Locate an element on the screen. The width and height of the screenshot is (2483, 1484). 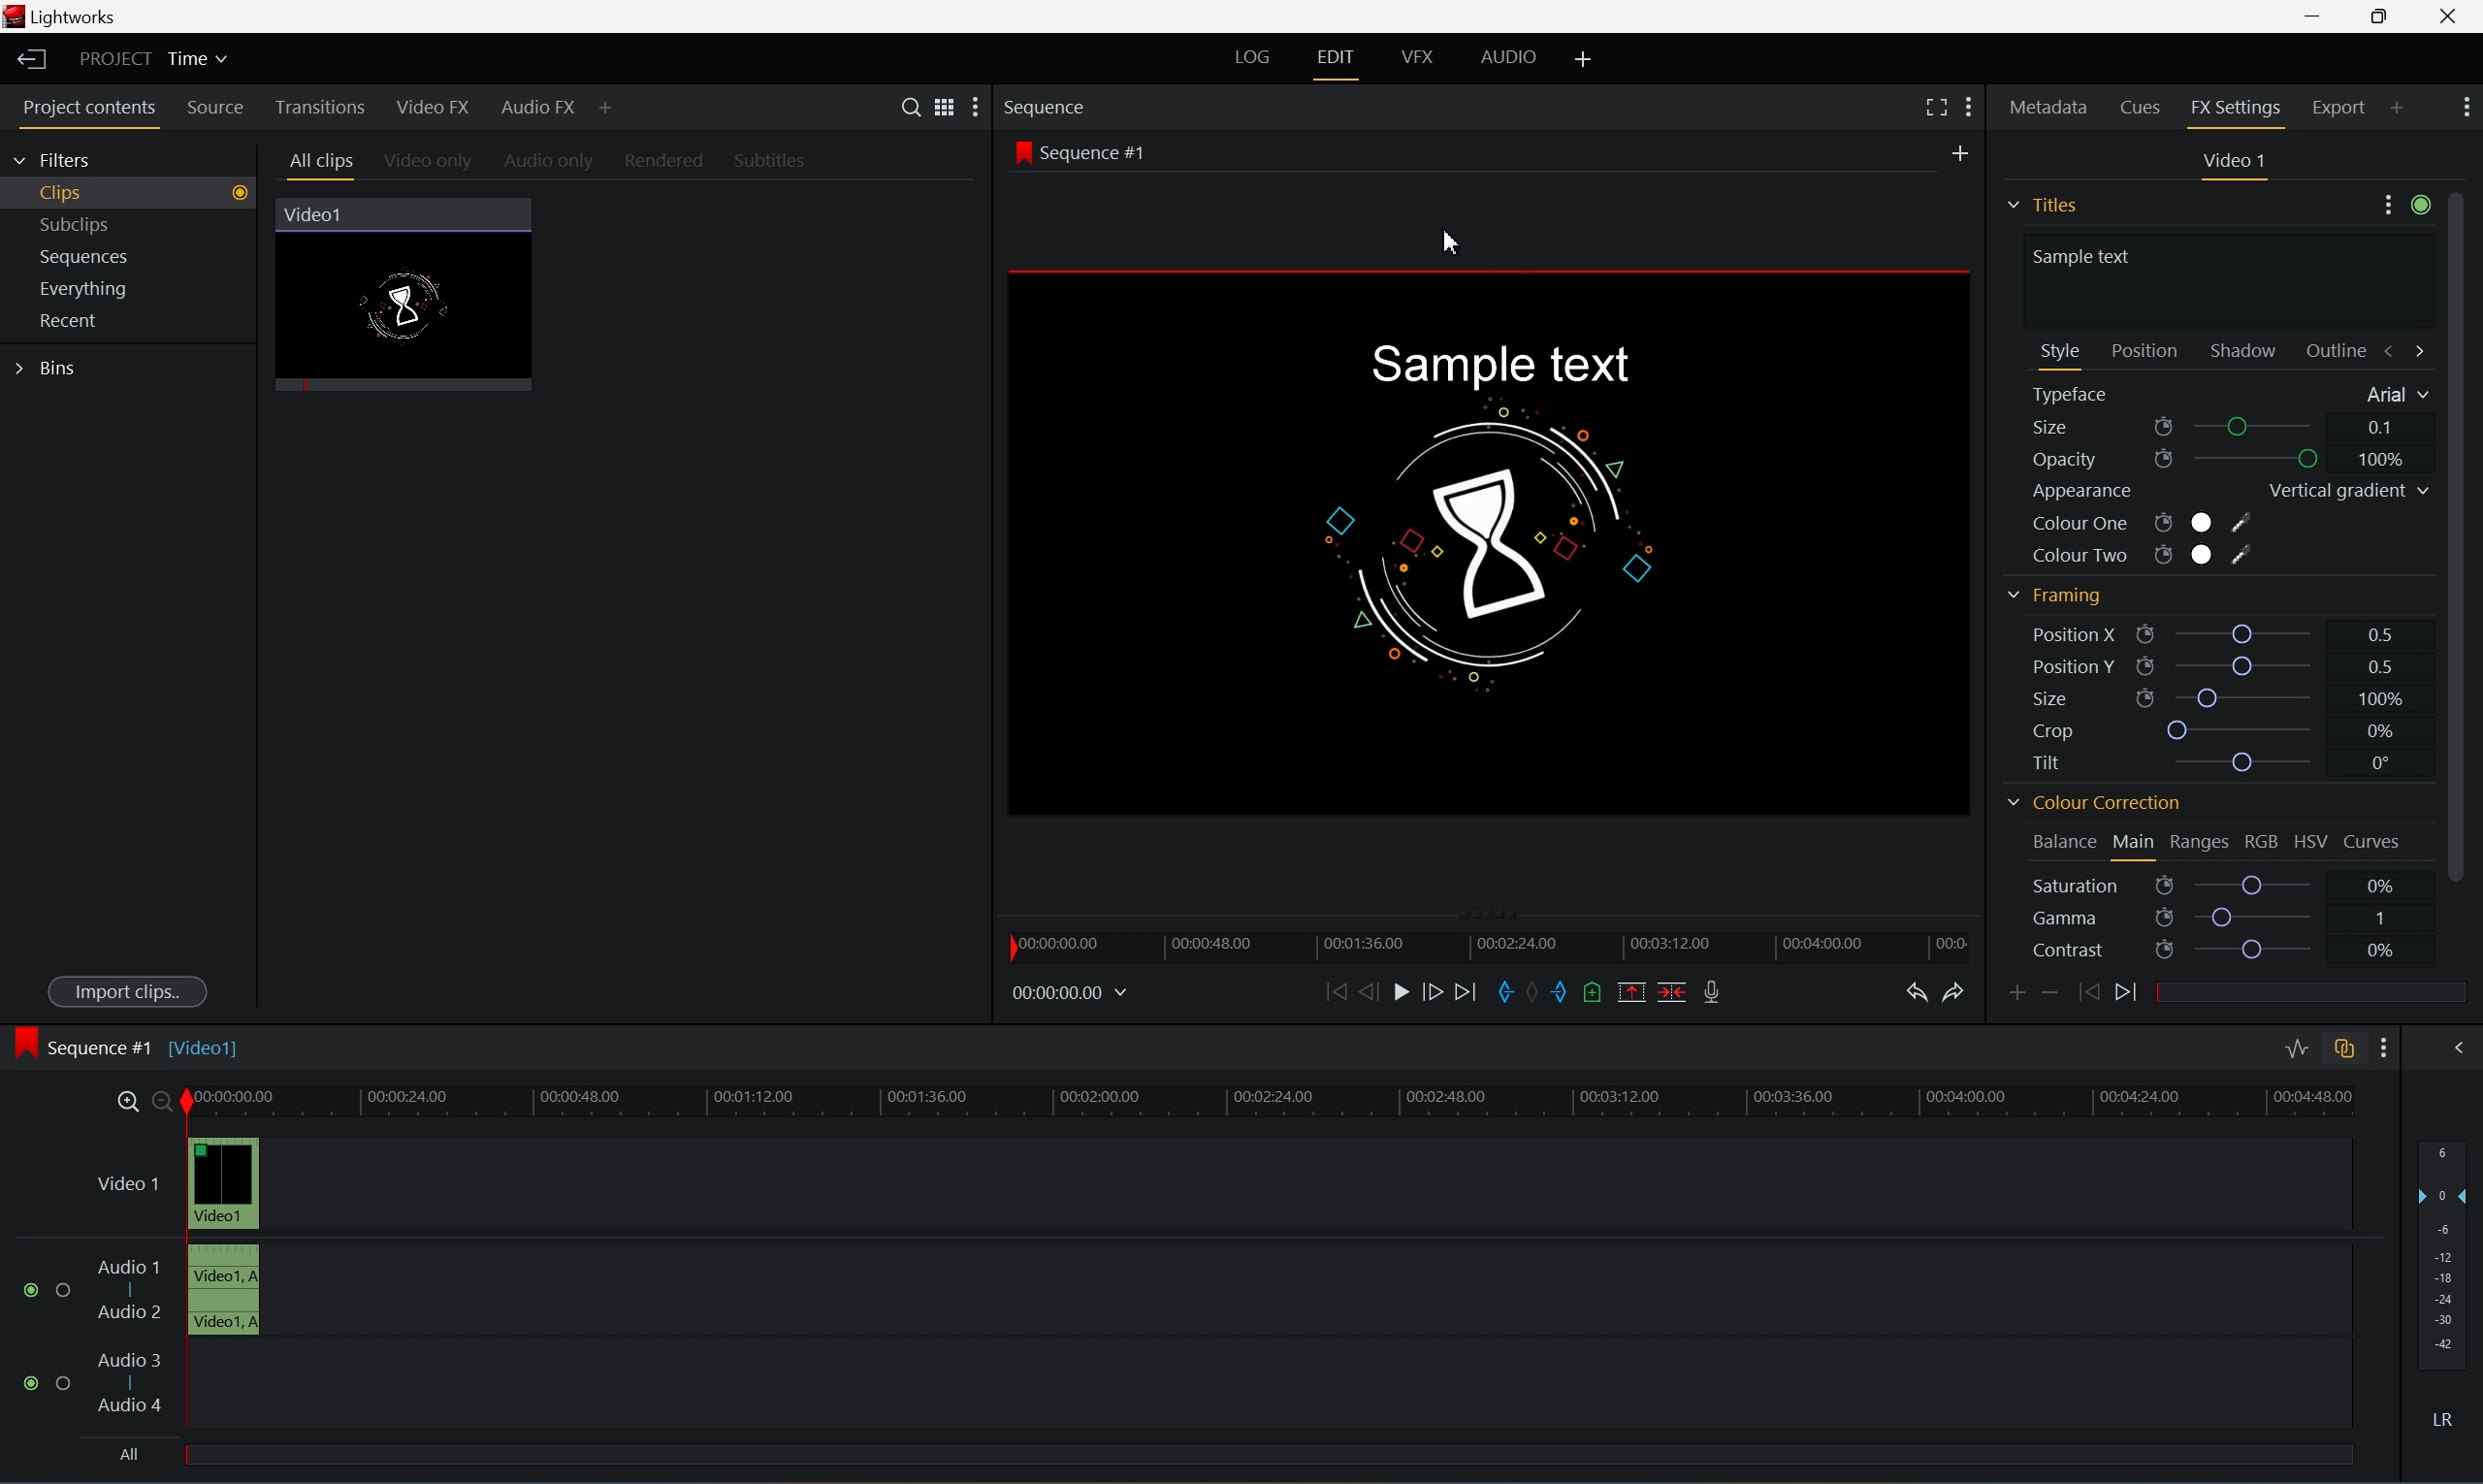
restore down is located at coordinates (2375, 16).